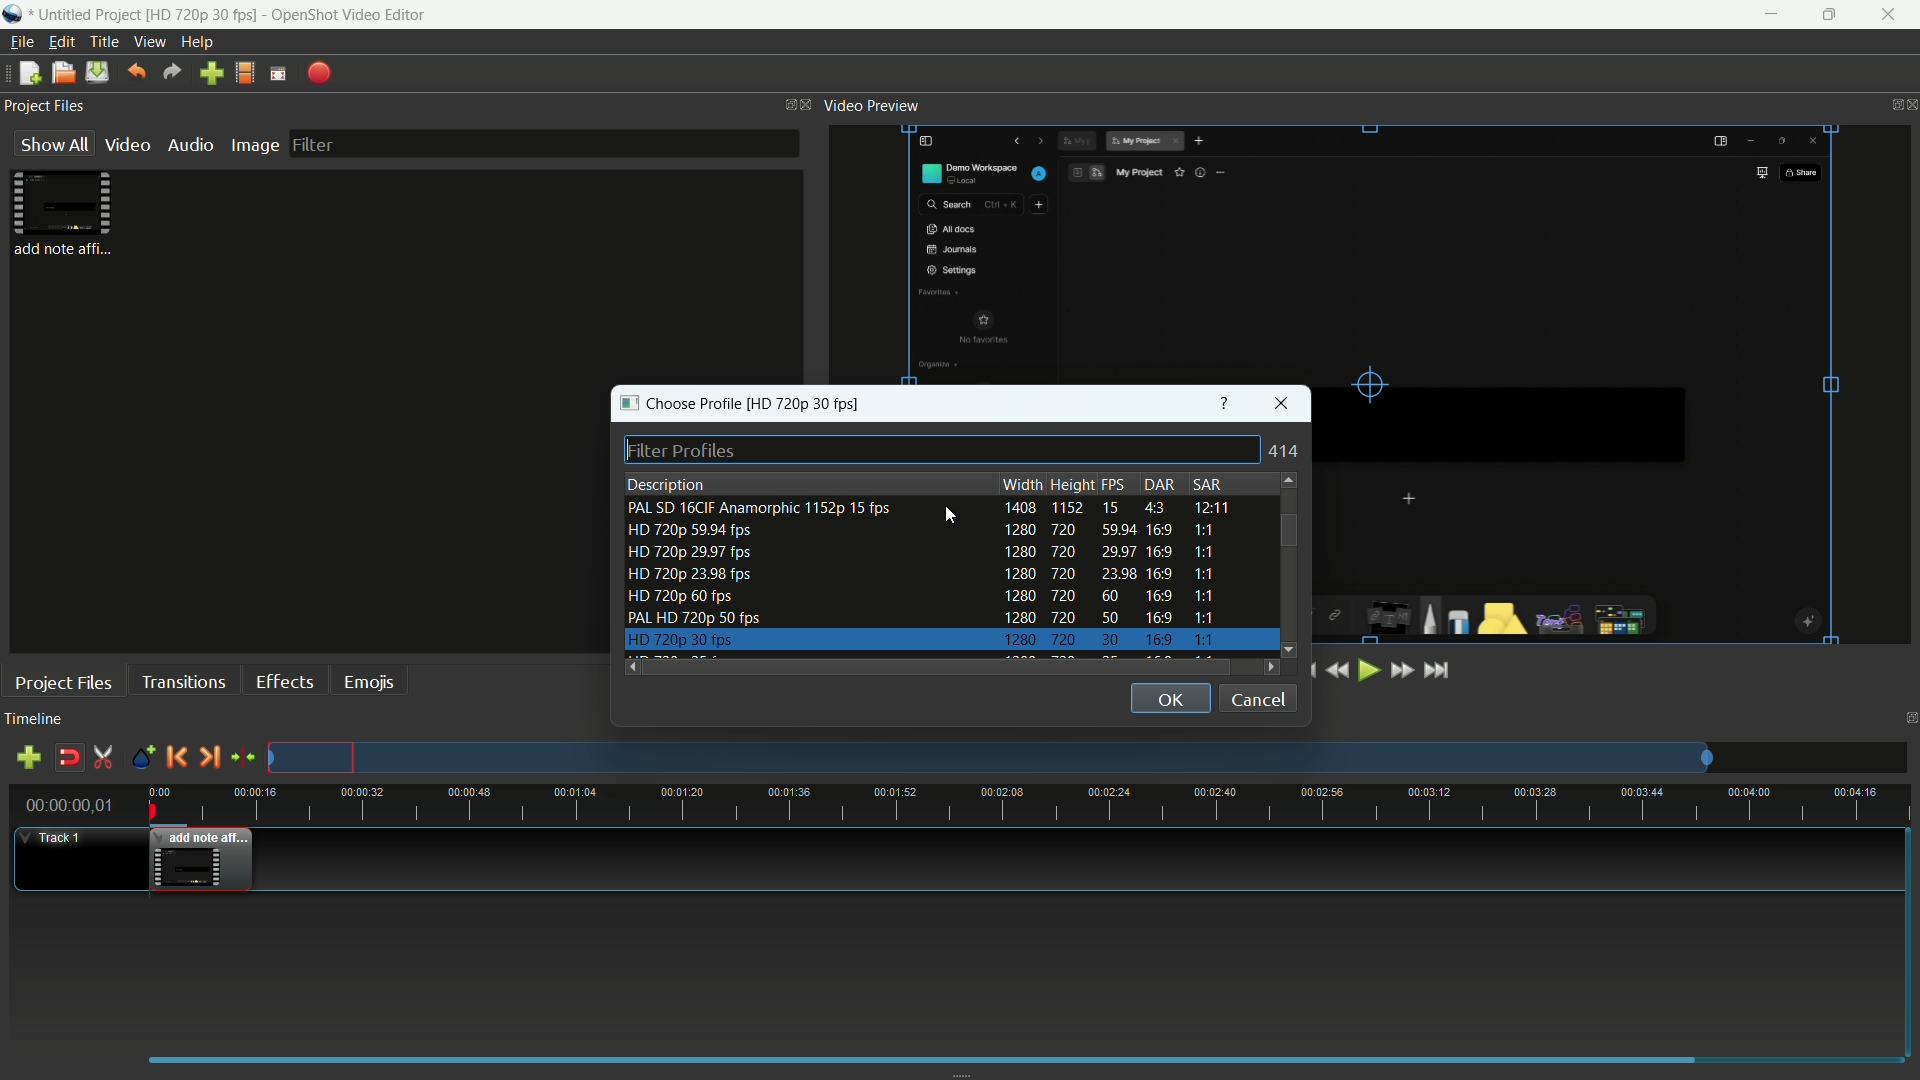 Image resolution: width=1920 pixels, height=1080 pixels. I want to click on app name, so click(13, 14).